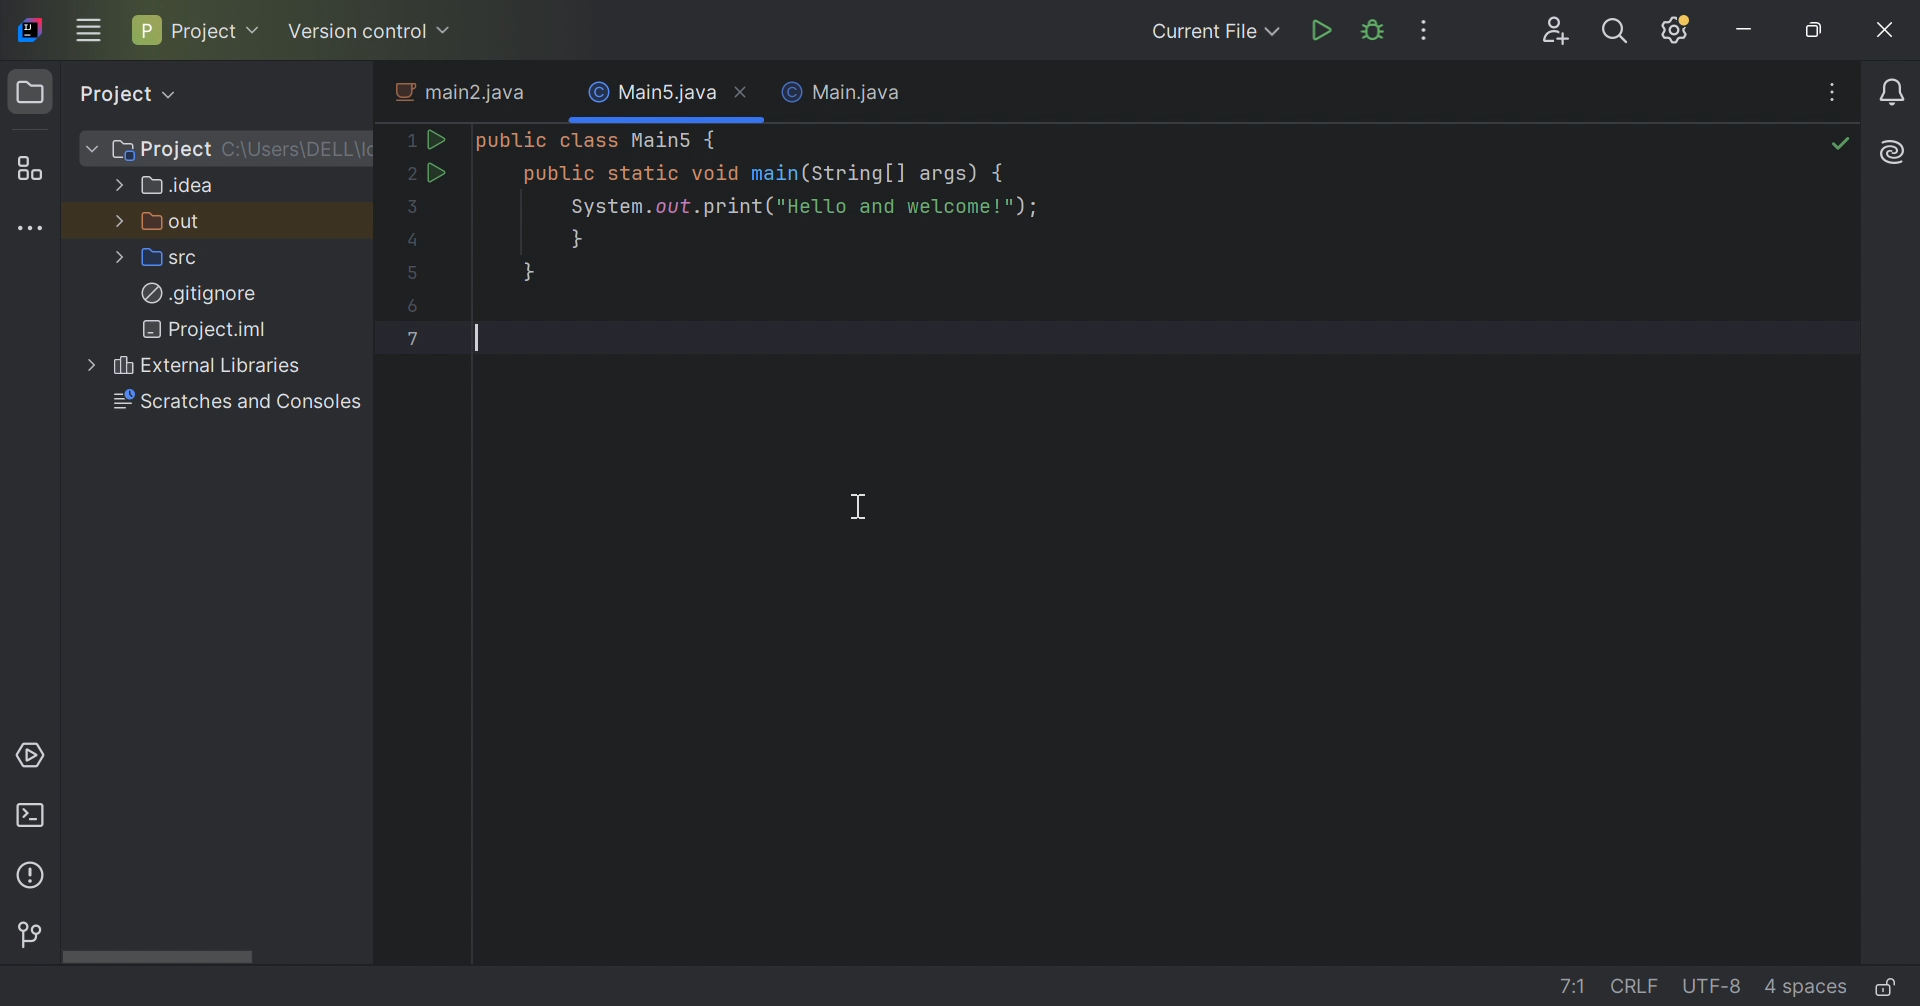  What do you see at coordinates (840, 91) in the screenshot?
I see `Main.java` at bounding box center [840, 91].